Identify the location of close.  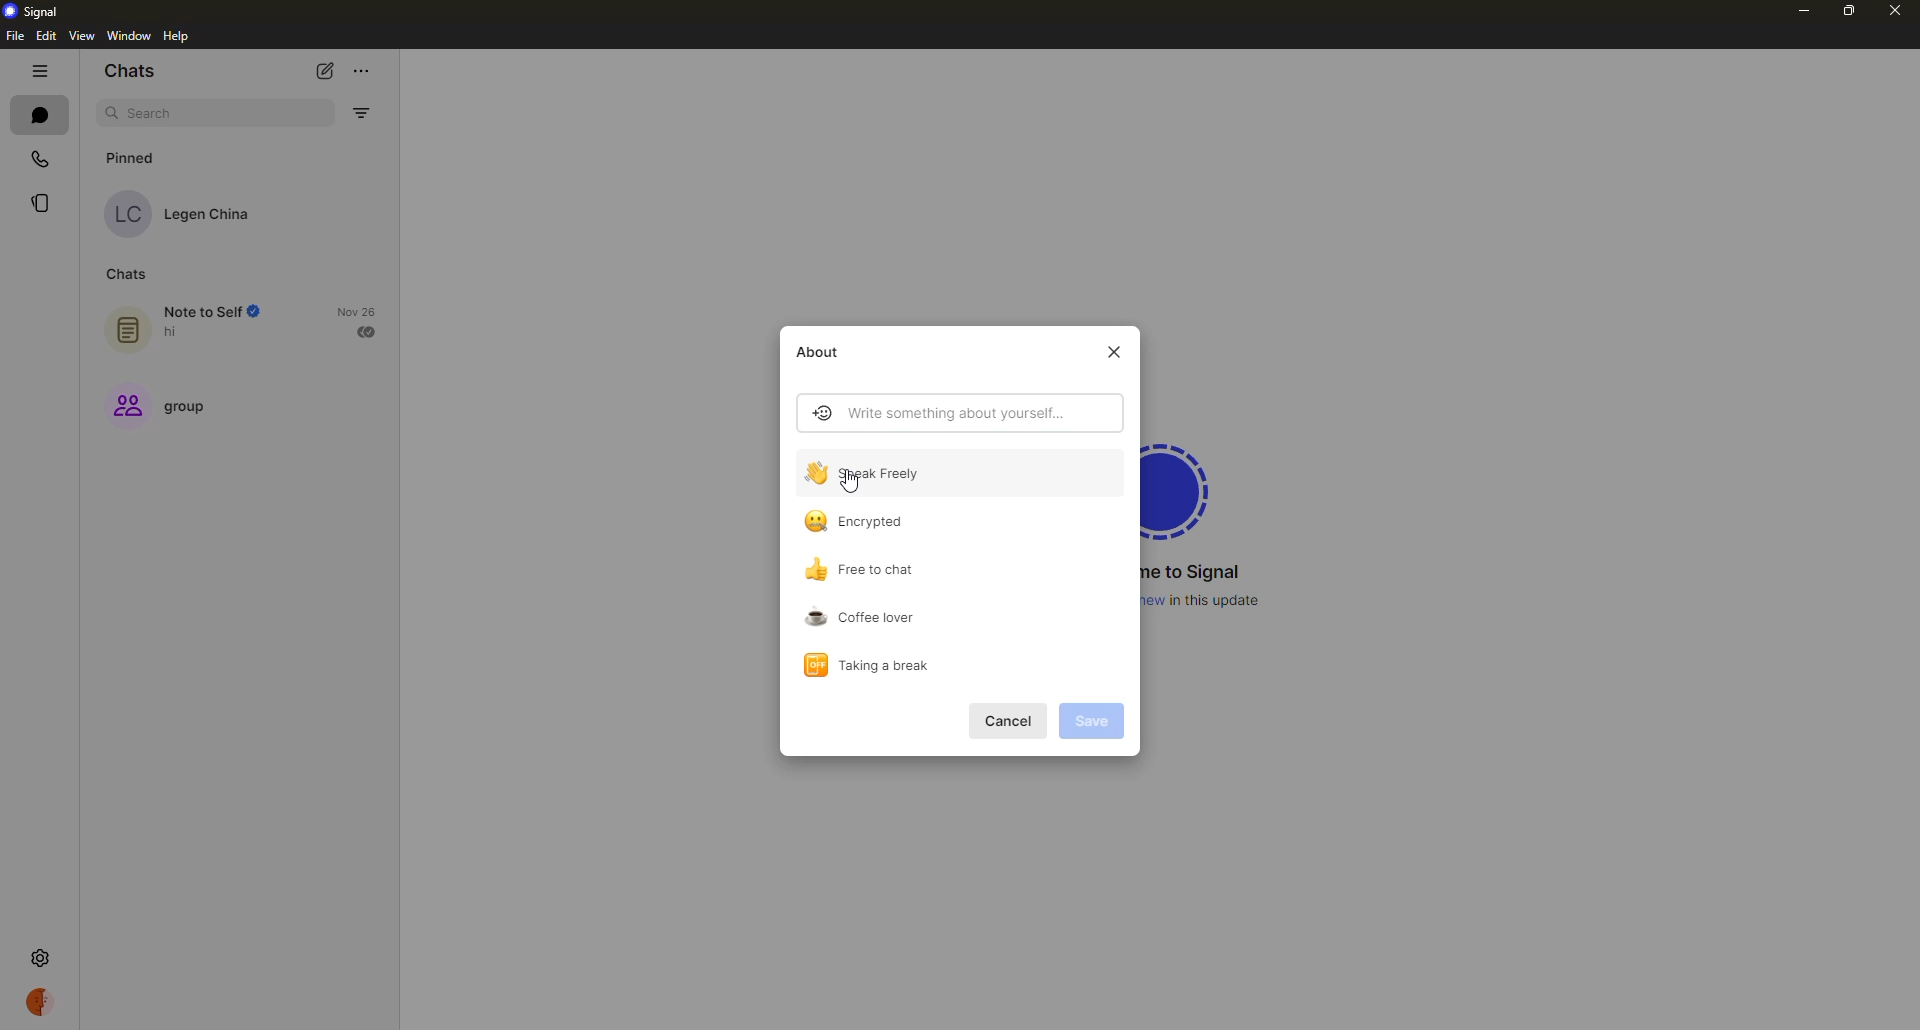
(1894, 9).